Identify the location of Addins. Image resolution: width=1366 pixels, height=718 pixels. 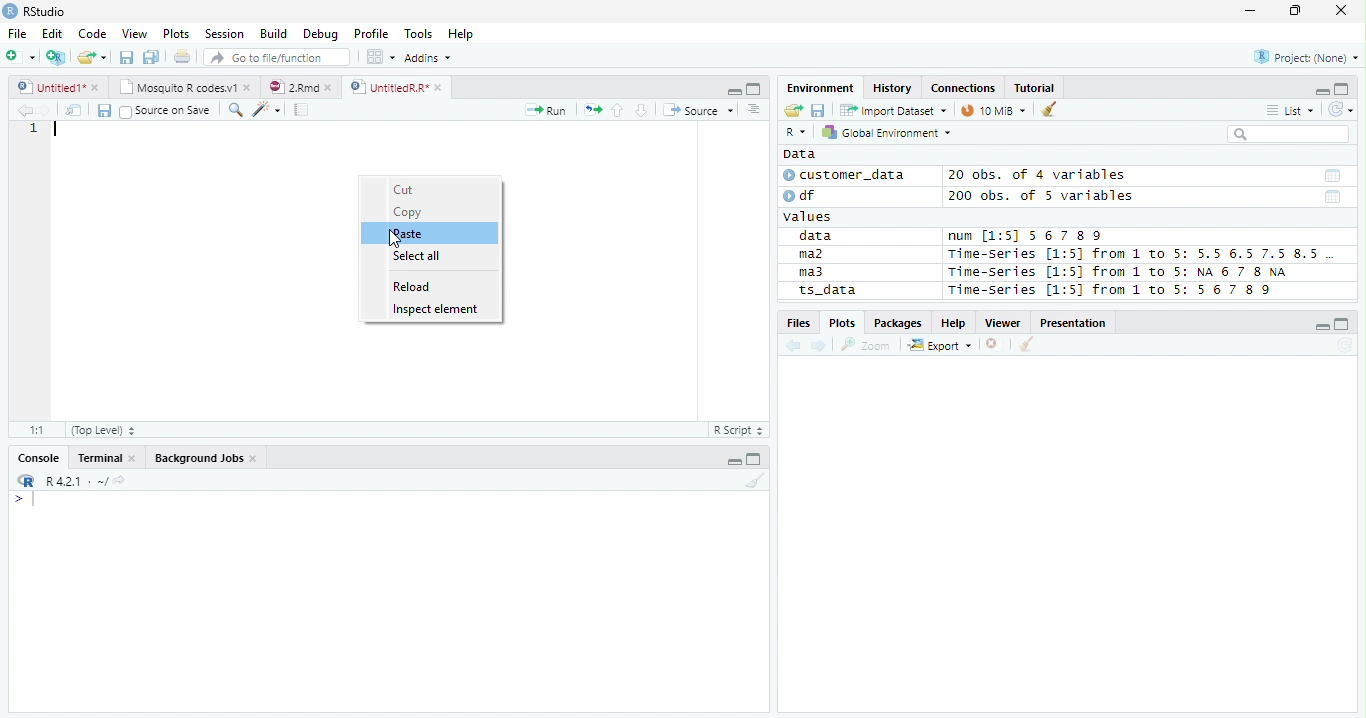
(430, 57).